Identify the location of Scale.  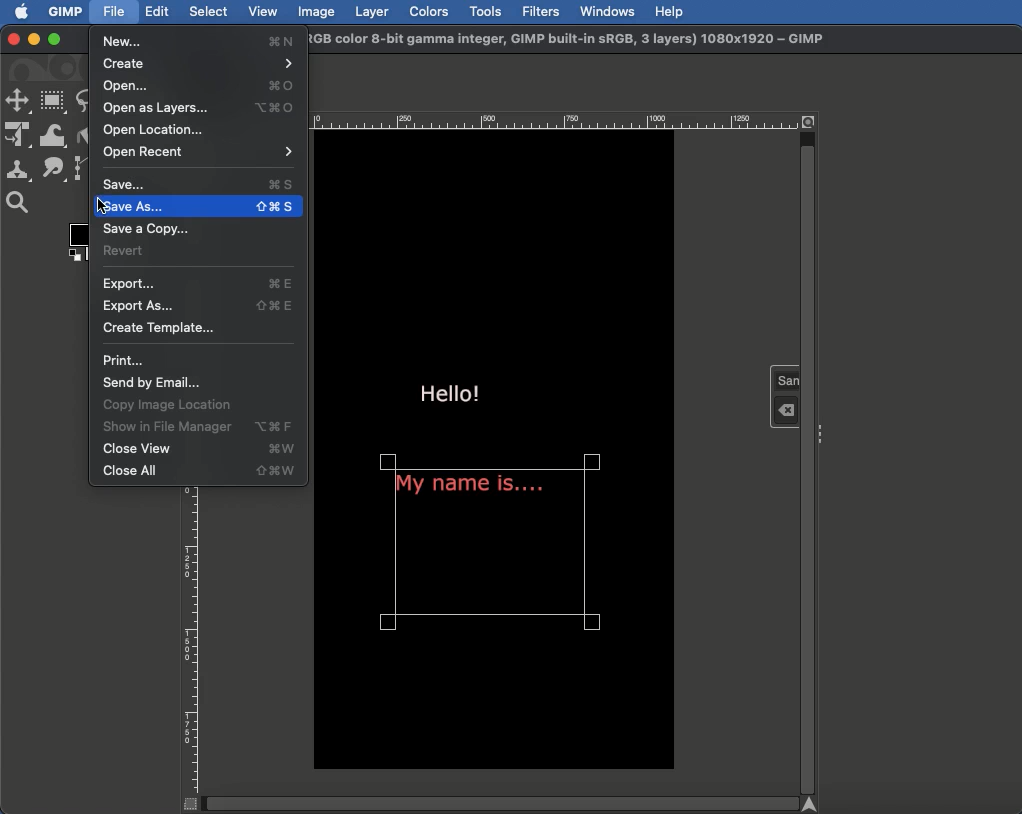
(189, 648).